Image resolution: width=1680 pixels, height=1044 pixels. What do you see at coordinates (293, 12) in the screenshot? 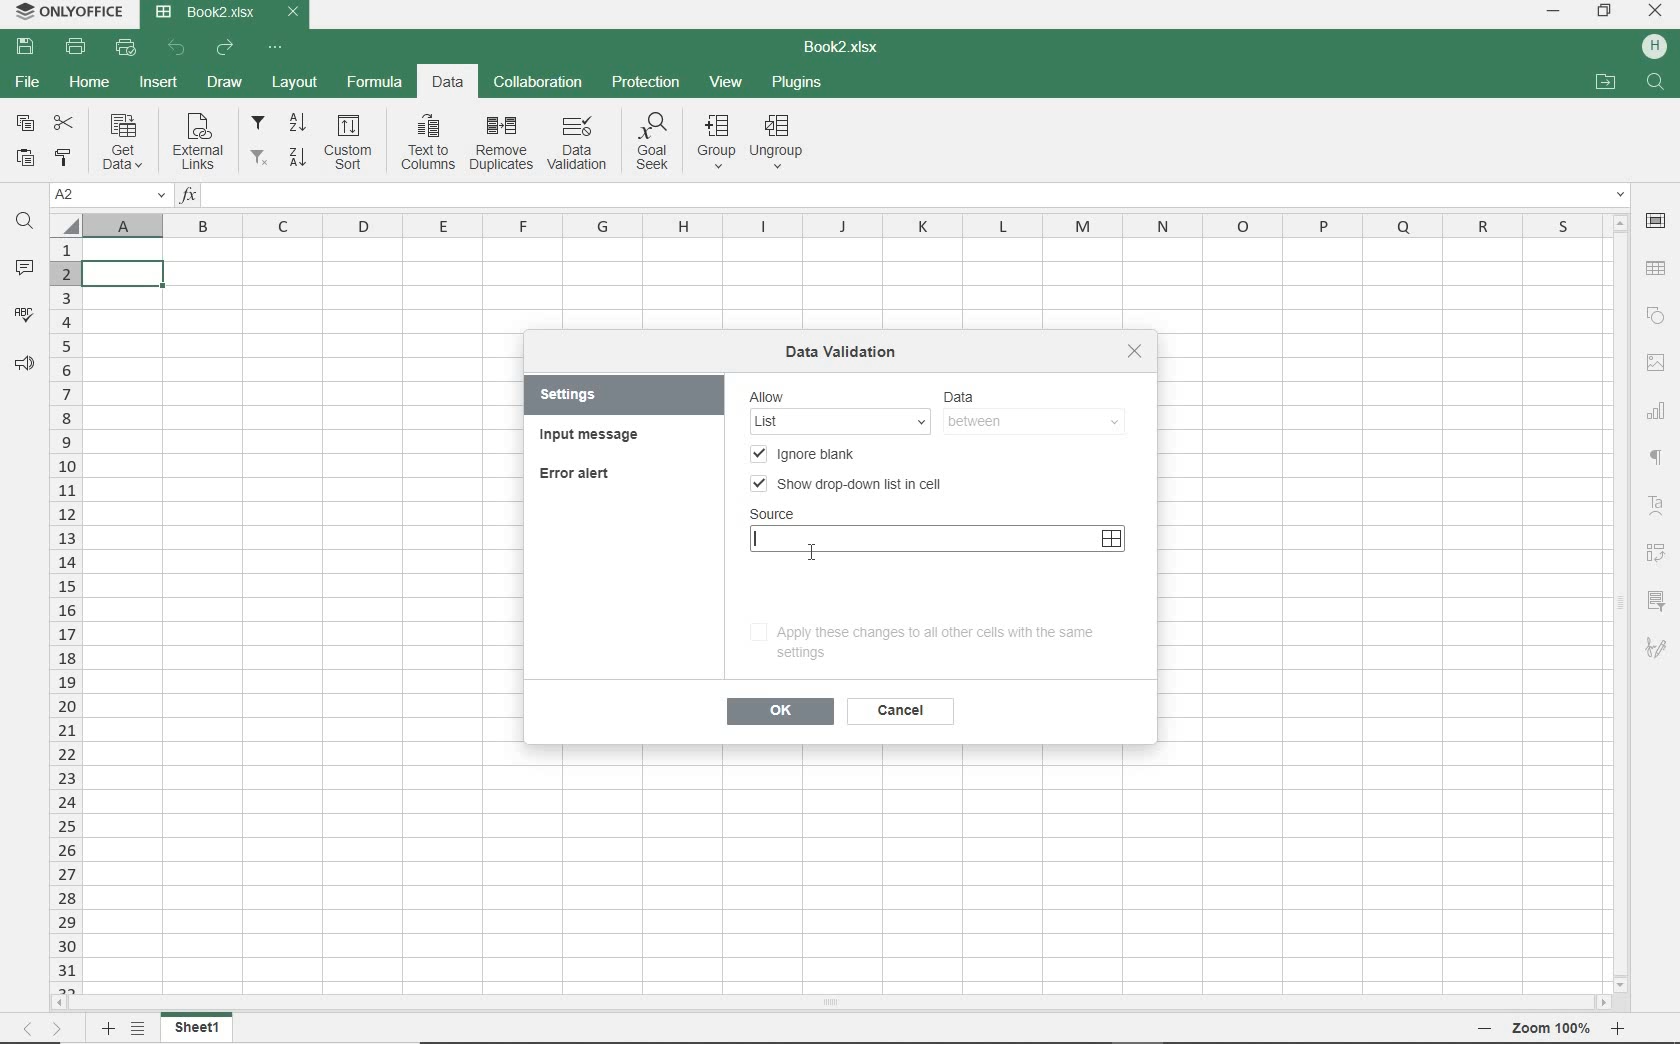
I see `CLOSE TAB` at bounding box center [293, 12].